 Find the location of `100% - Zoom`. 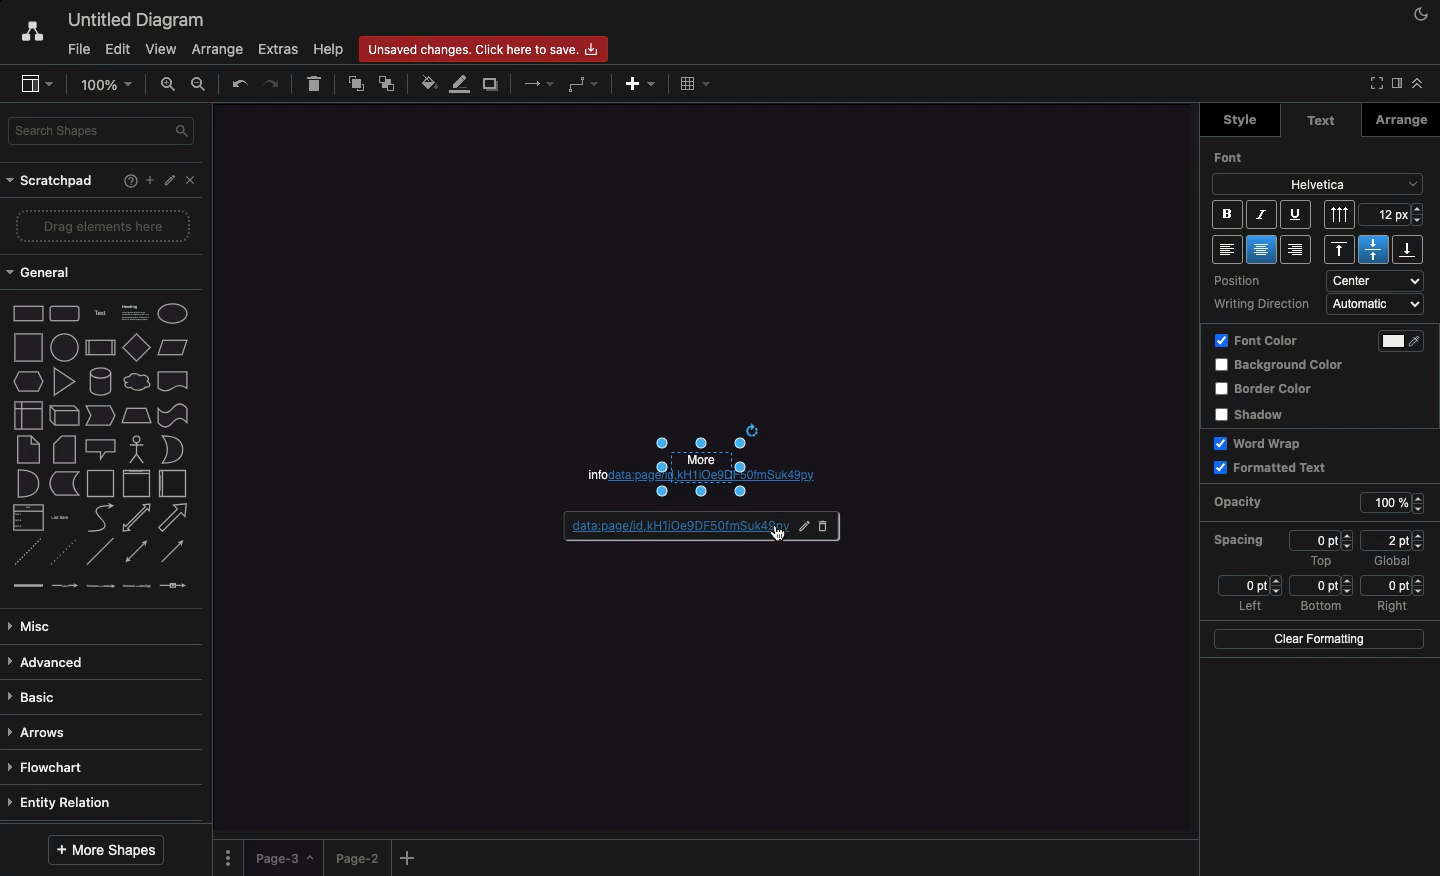

100% - Zoom is located at coordinates (109, 84).